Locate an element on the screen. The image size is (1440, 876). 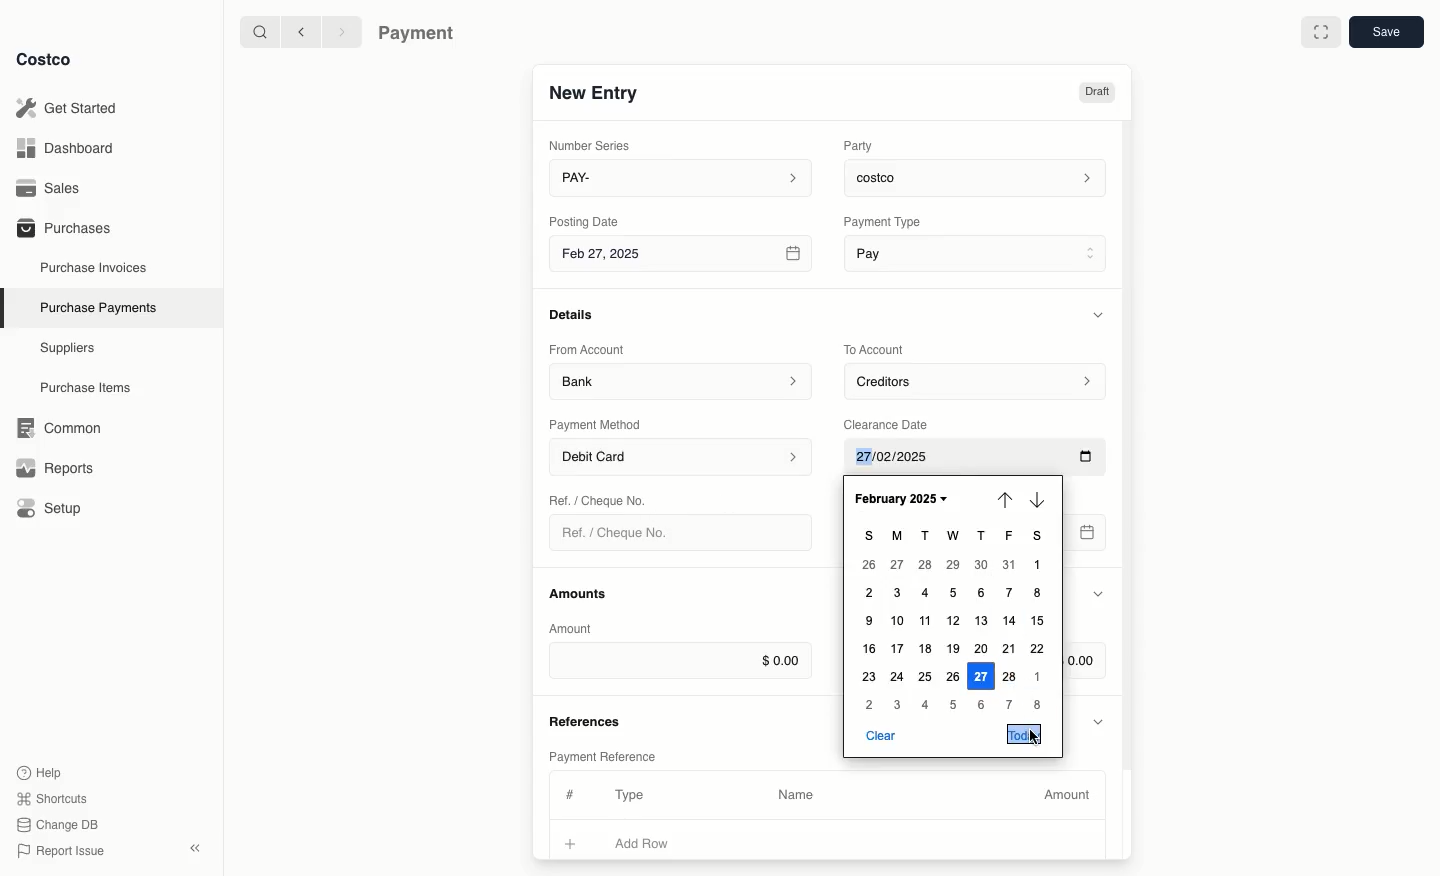
# is located at coordinates (567, 792).